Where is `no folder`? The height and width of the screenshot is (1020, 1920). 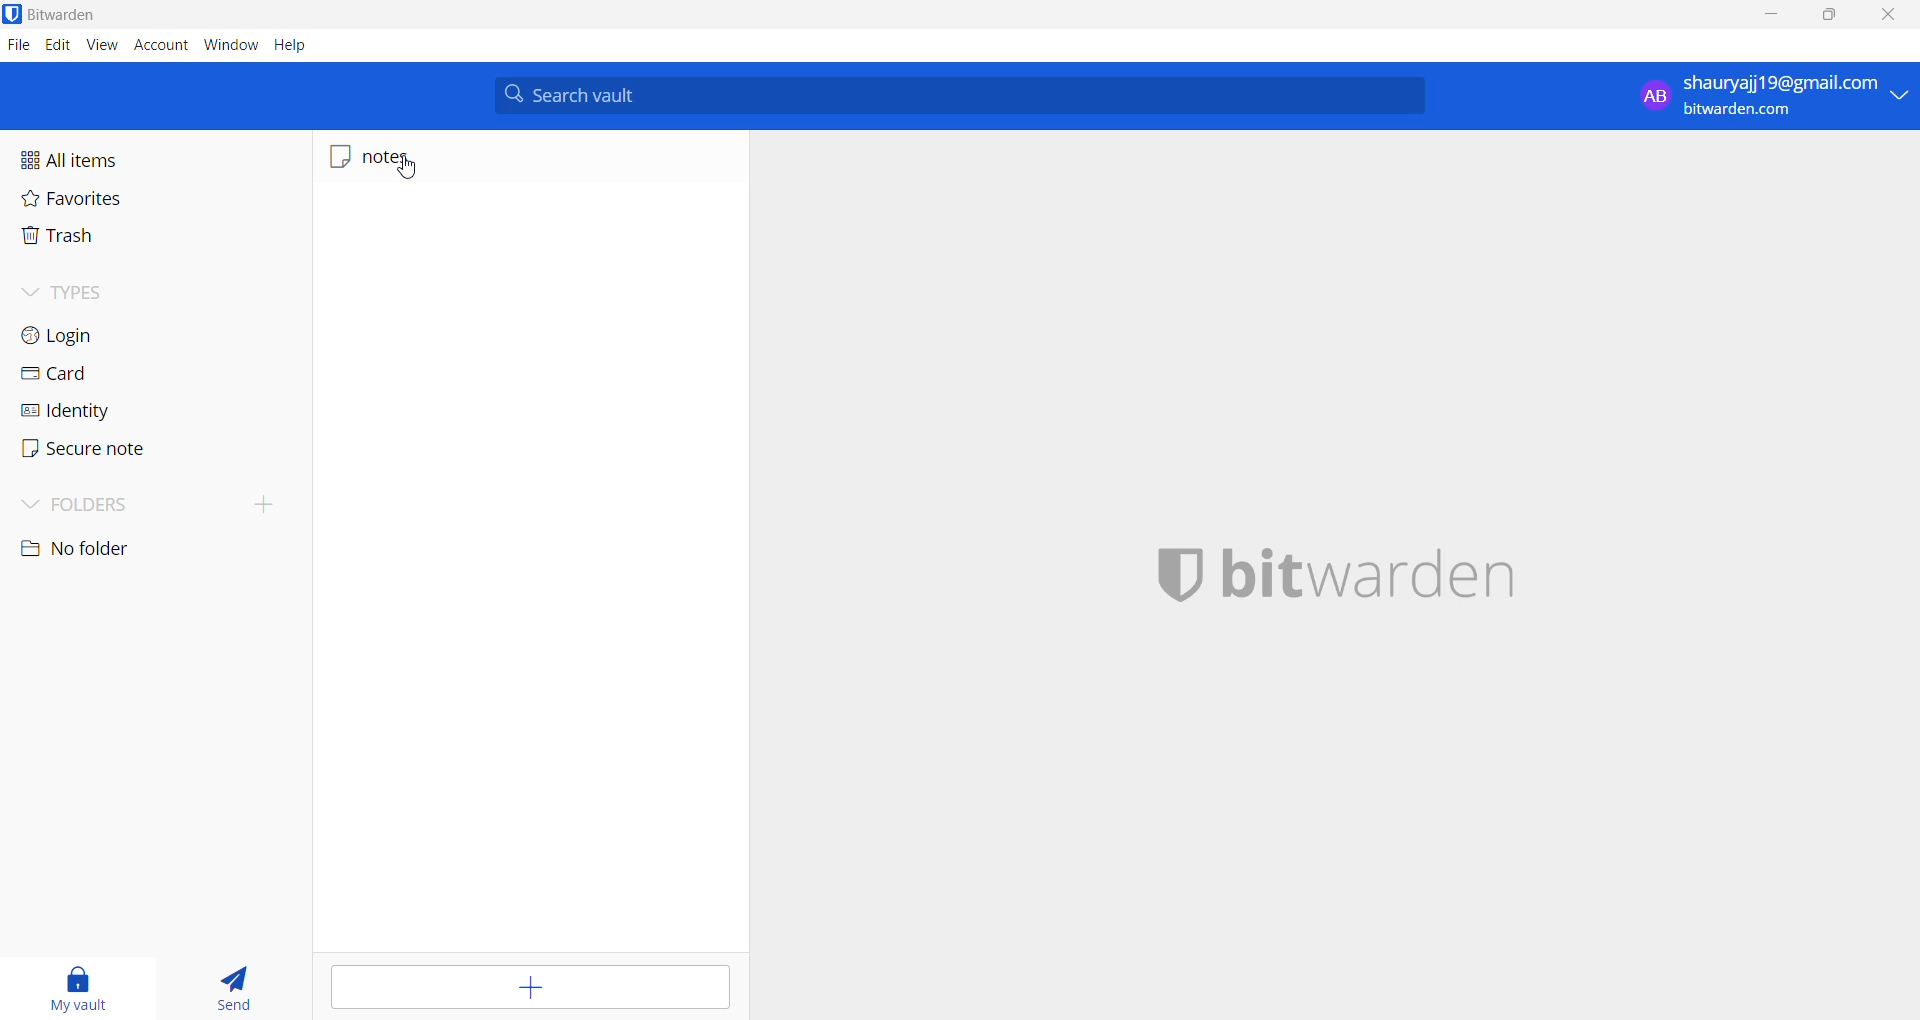 no folder is located at coordinates (97, 549).